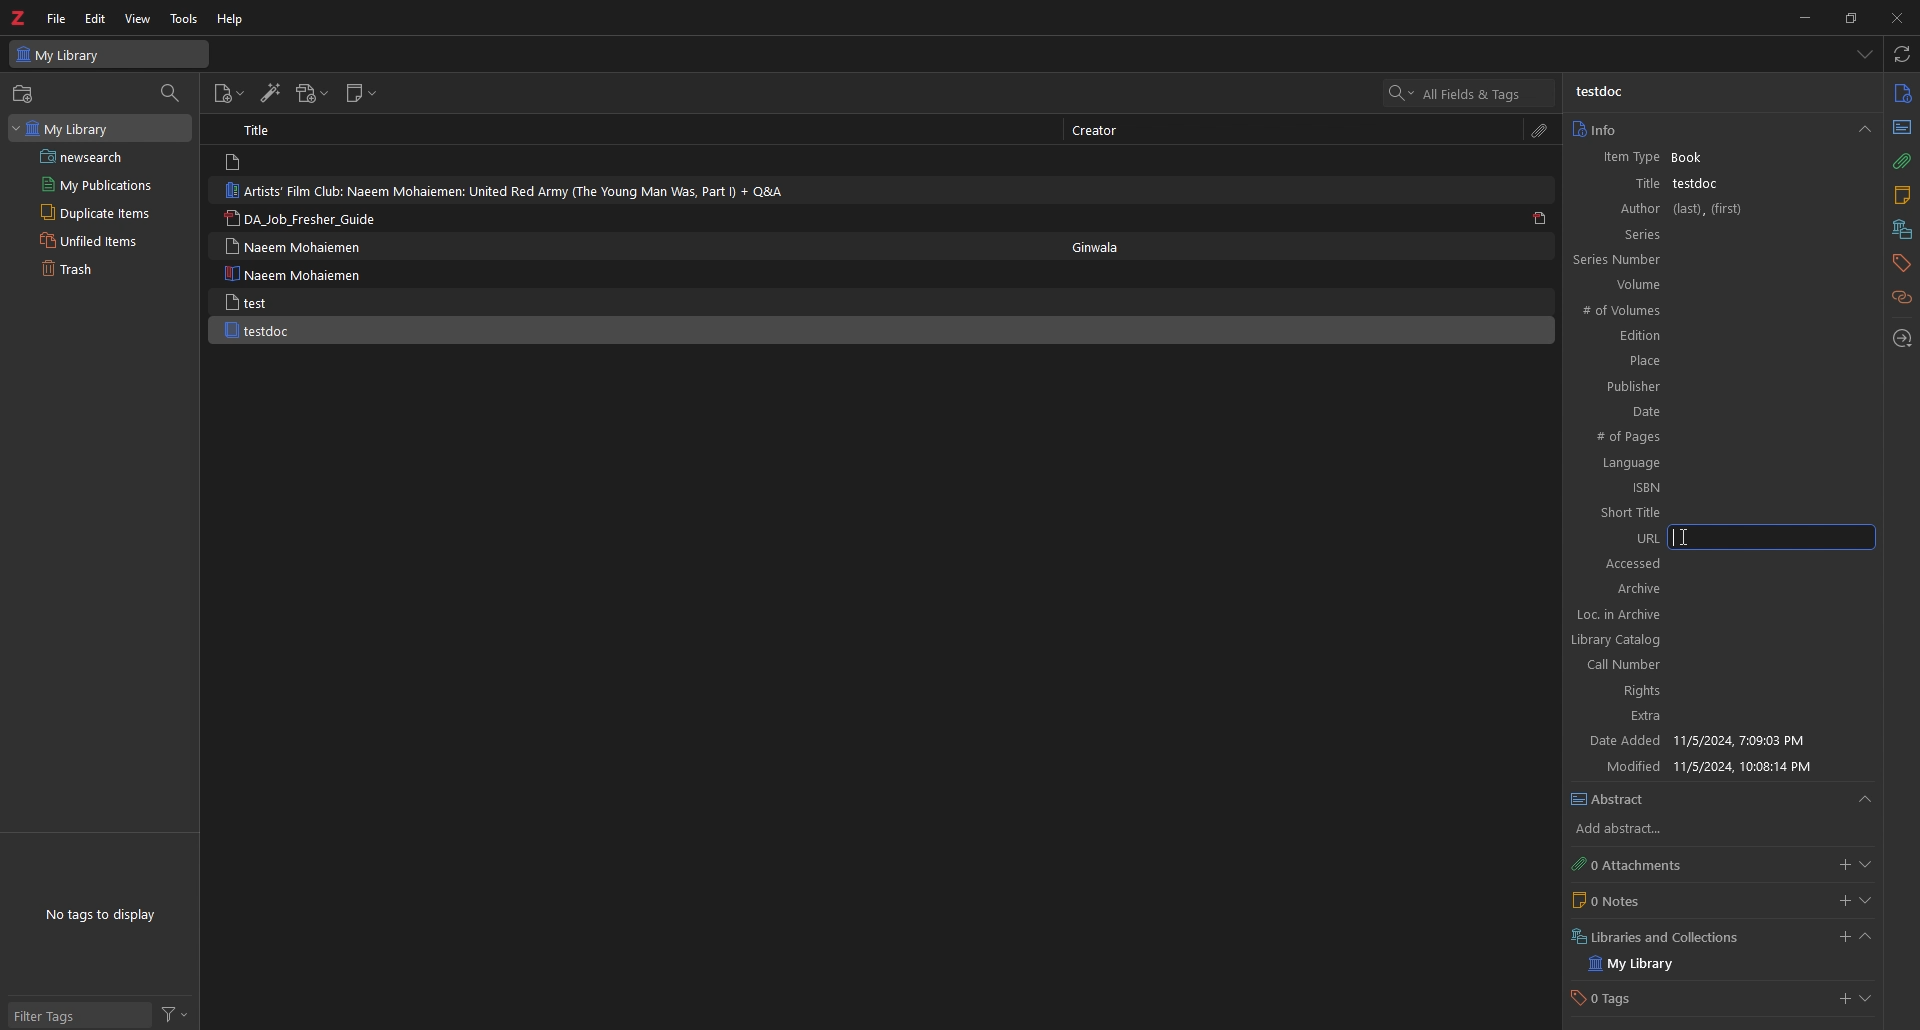 This screenshot has width=1920, height=1030. What do you see at coordinates (1702, 185) in the screenshot?
I see `testdoc` at bounding box center [1702, 185].